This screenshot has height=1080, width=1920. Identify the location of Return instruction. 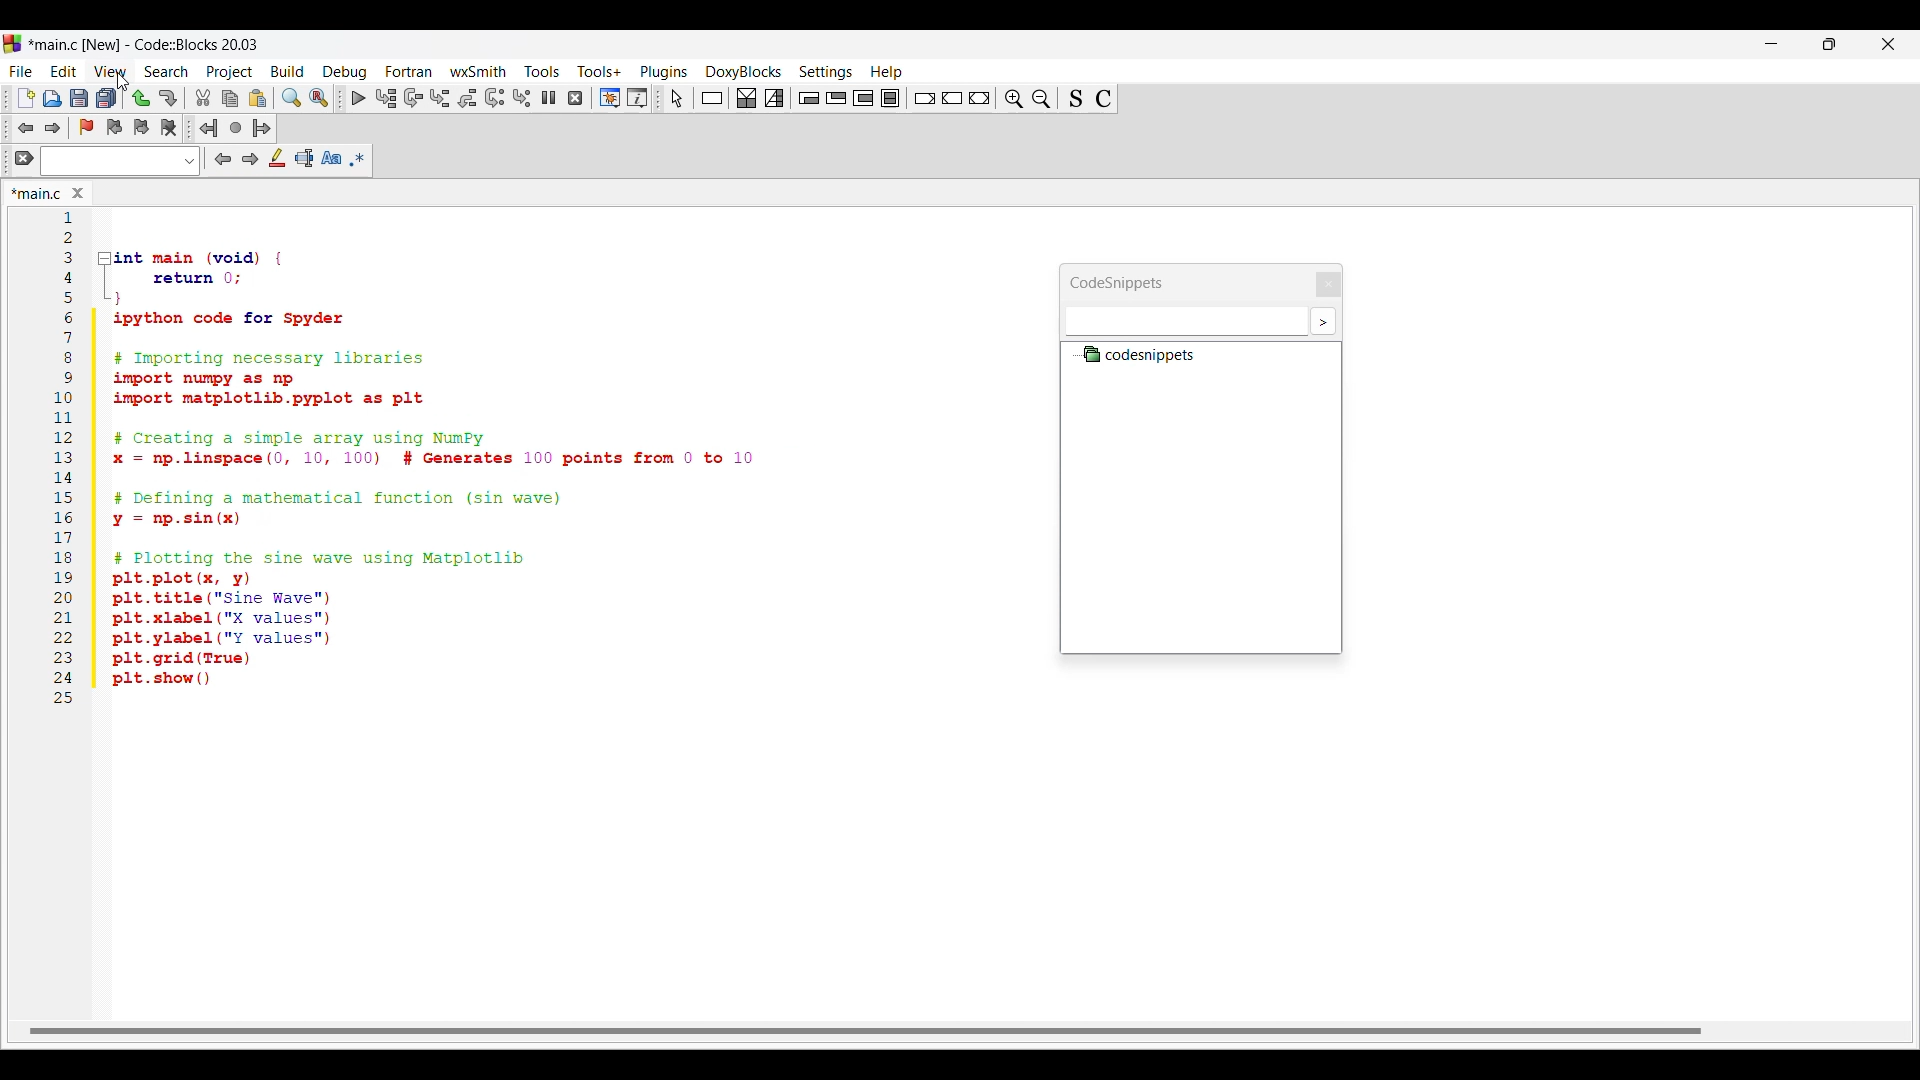
(979, 98).